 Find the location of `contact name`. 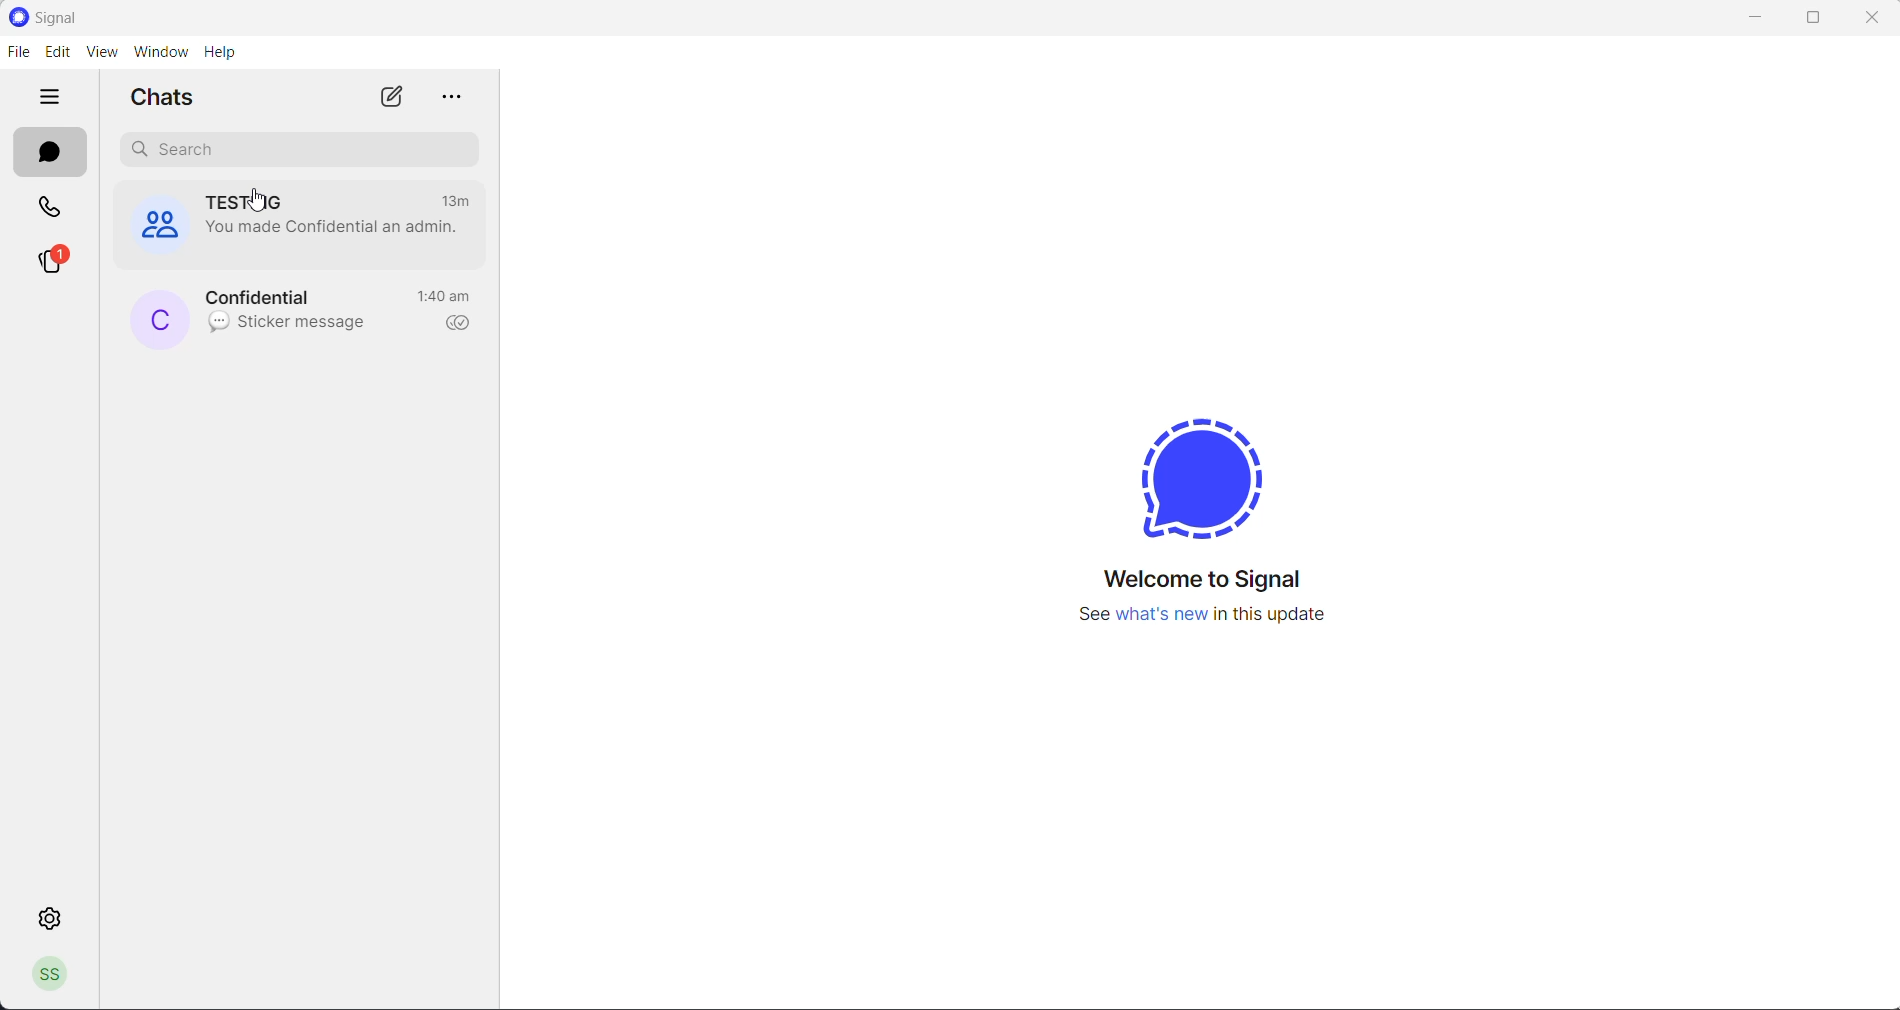

contact name is located at coordinates (273, 297).